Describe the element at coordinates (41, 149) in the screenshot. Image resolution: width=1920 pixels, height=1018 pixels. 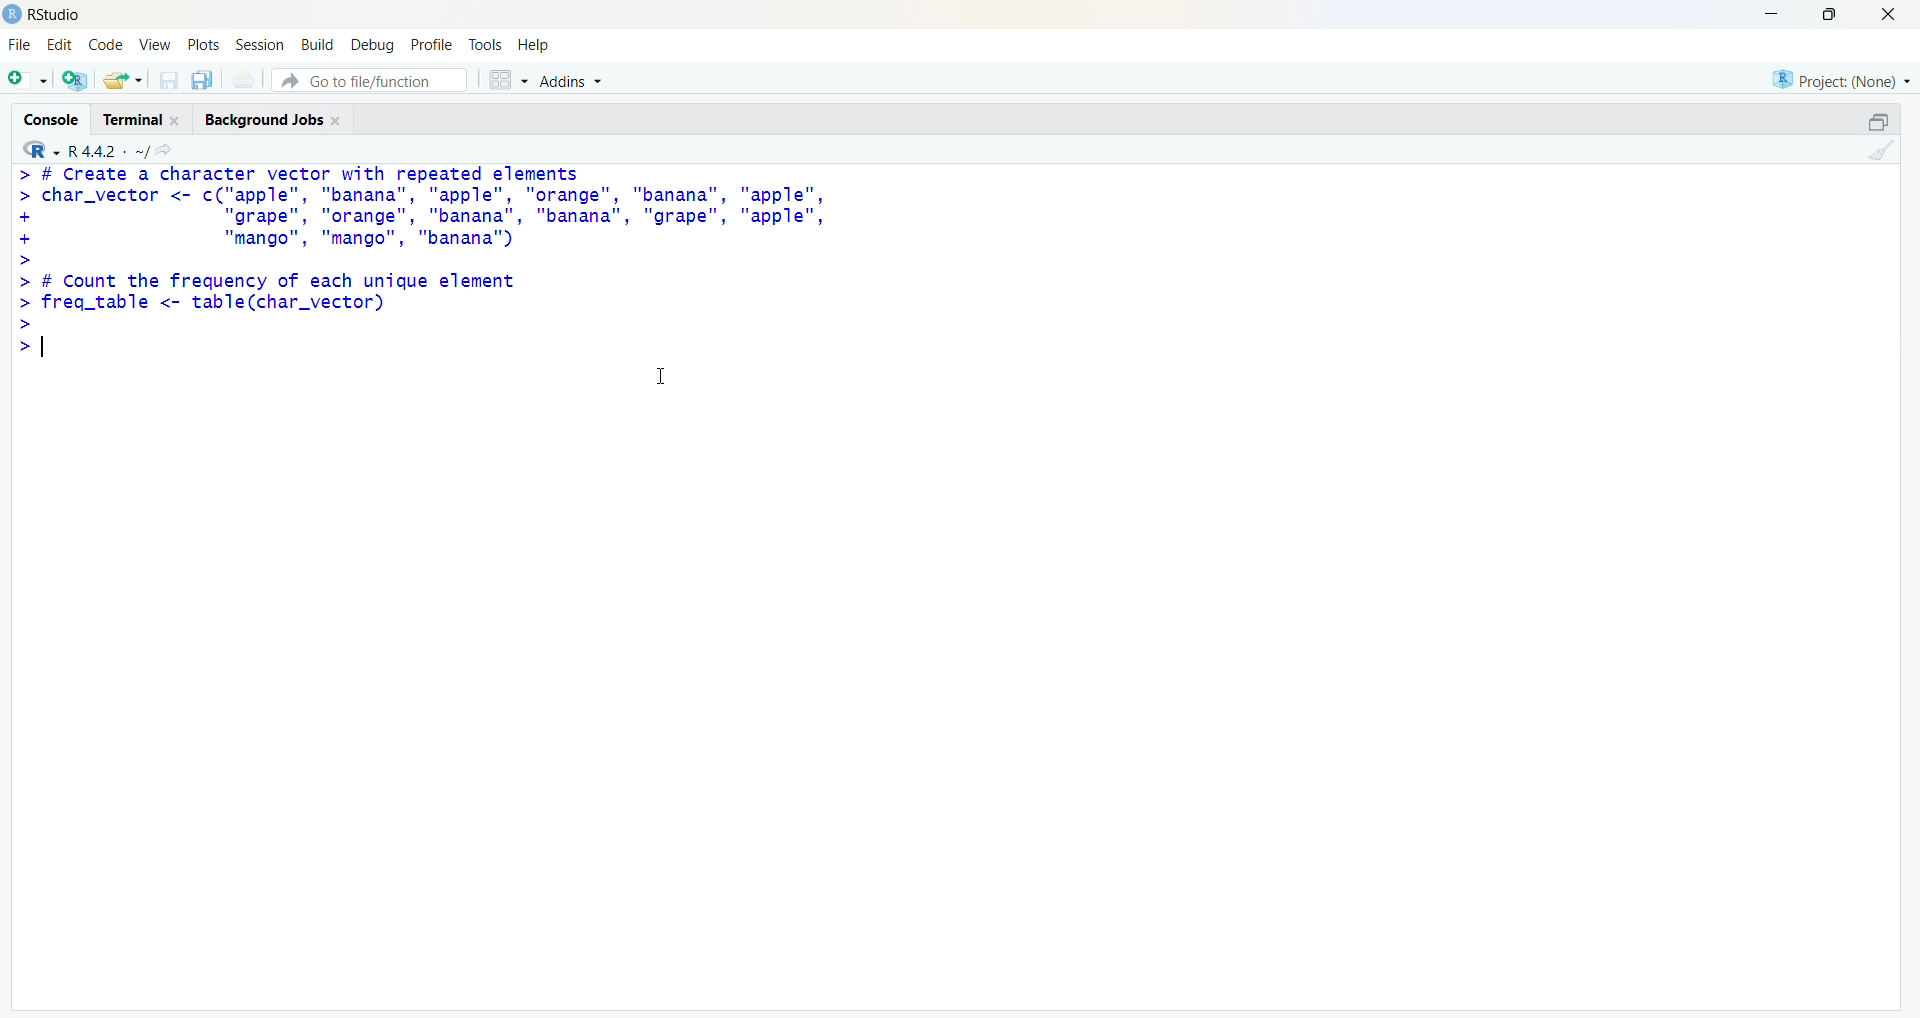
I see `R` at that location.